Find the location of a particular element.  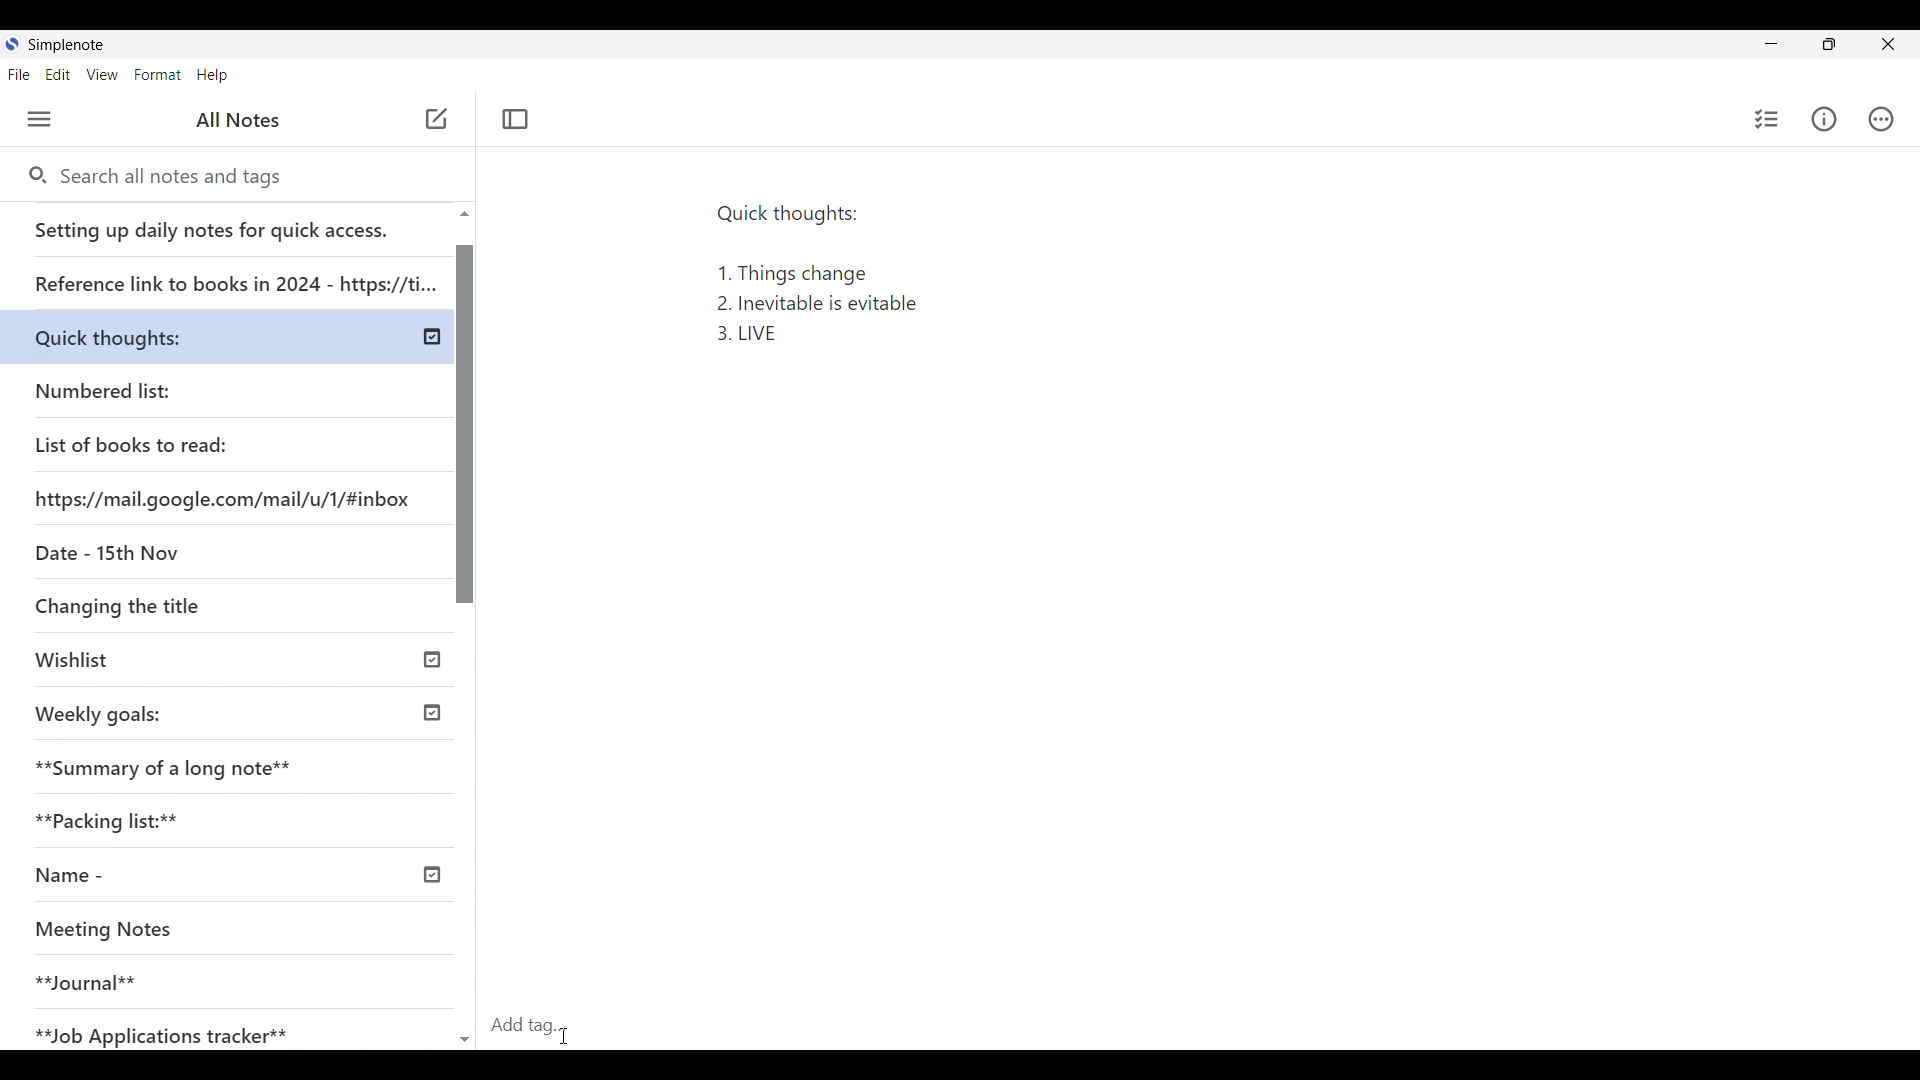

All notes is located at coordinates (238, 120).